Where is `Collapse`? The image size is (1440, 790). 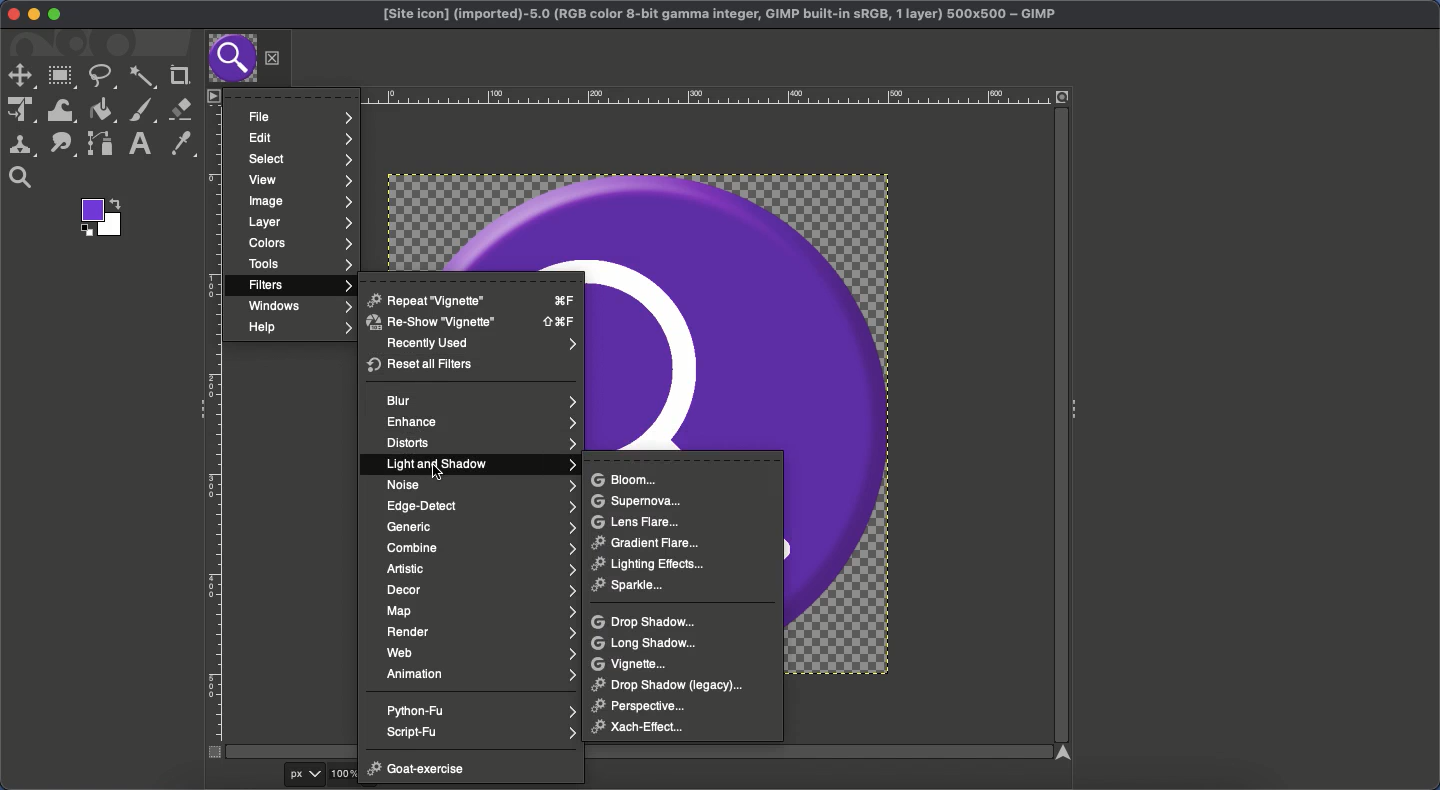
Collapse is located at coordinates (1077, 406).